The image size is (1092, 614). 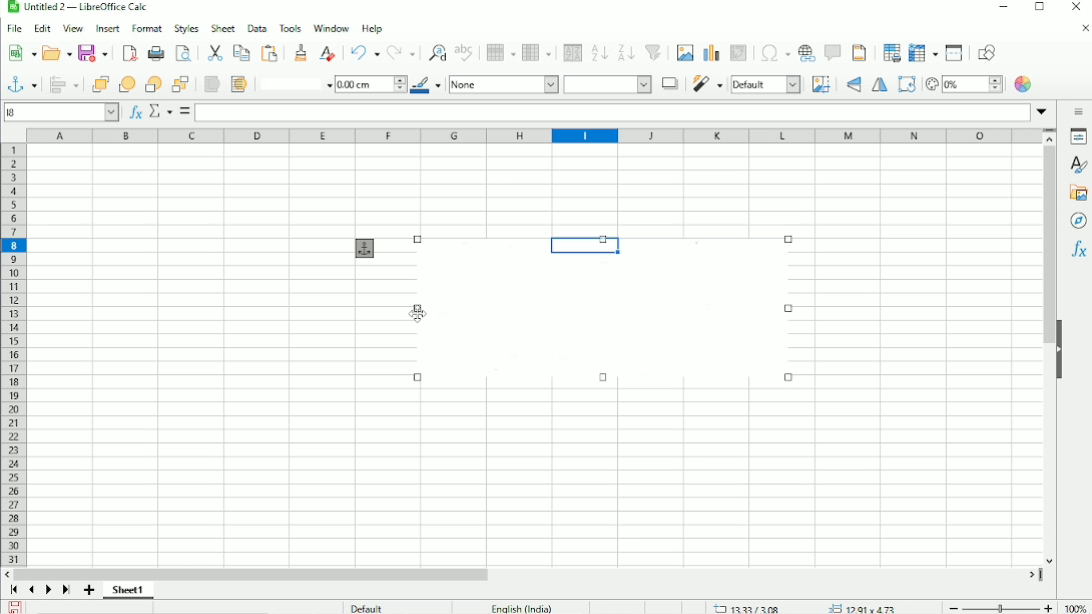 I want to click on Select function, so click(x=159, y=111).